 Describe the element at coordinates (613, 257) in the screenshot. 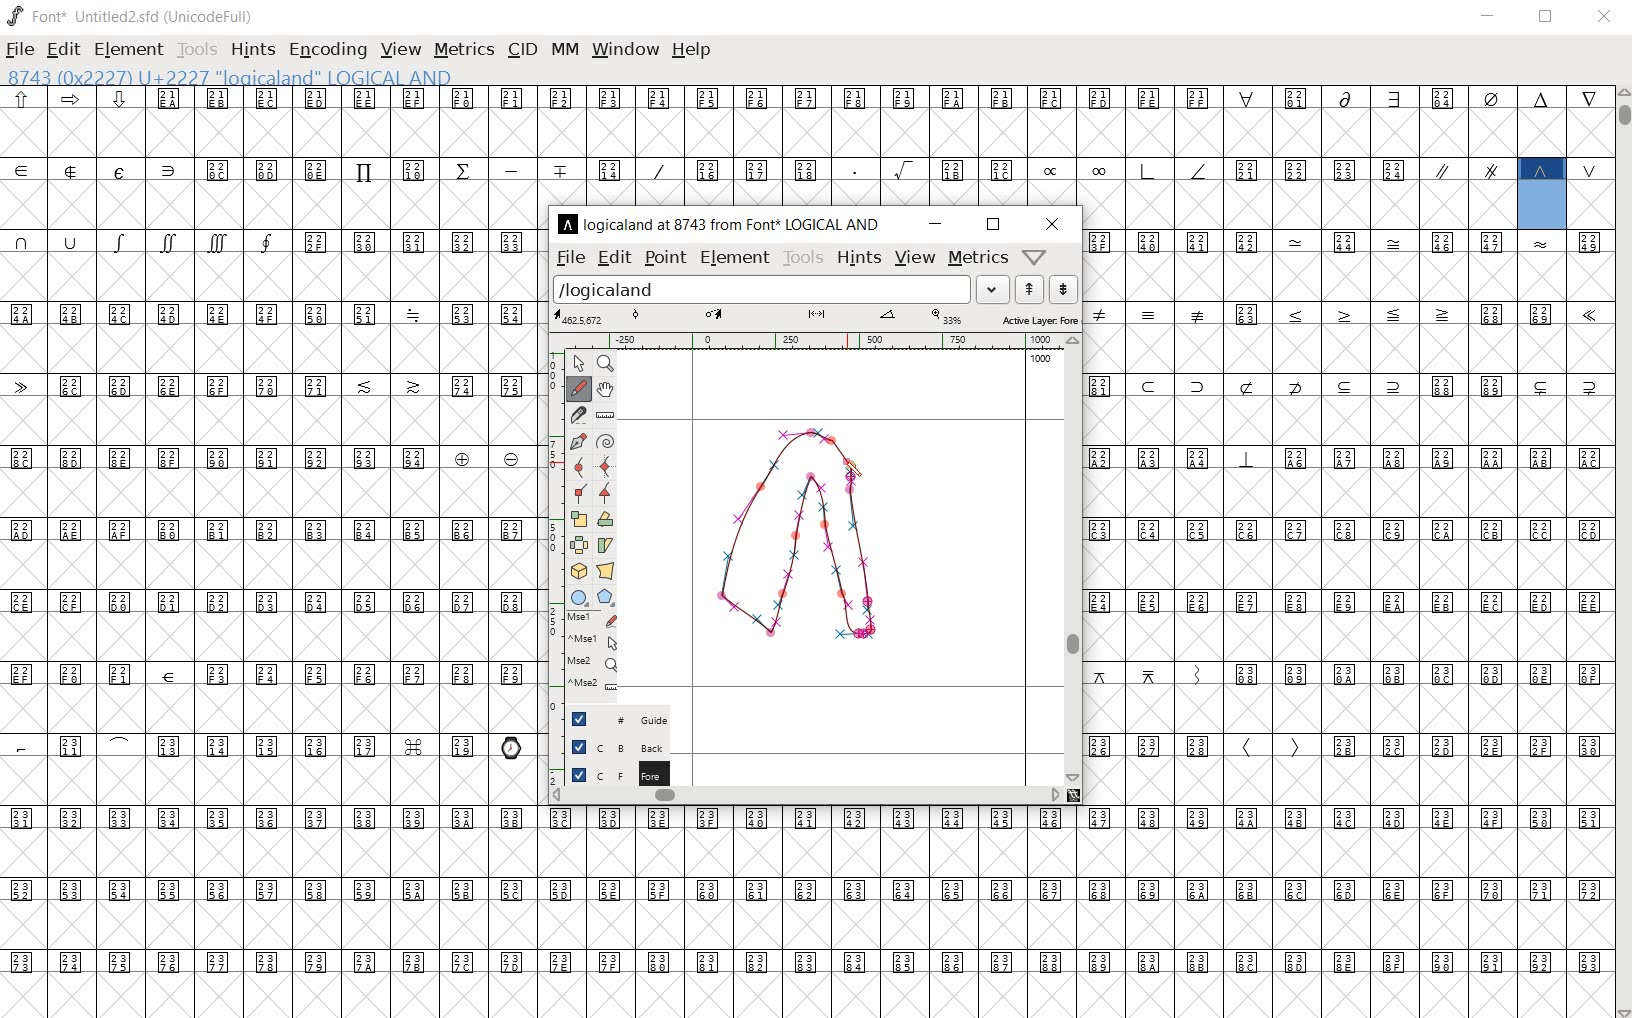

I see `edit` at that location.